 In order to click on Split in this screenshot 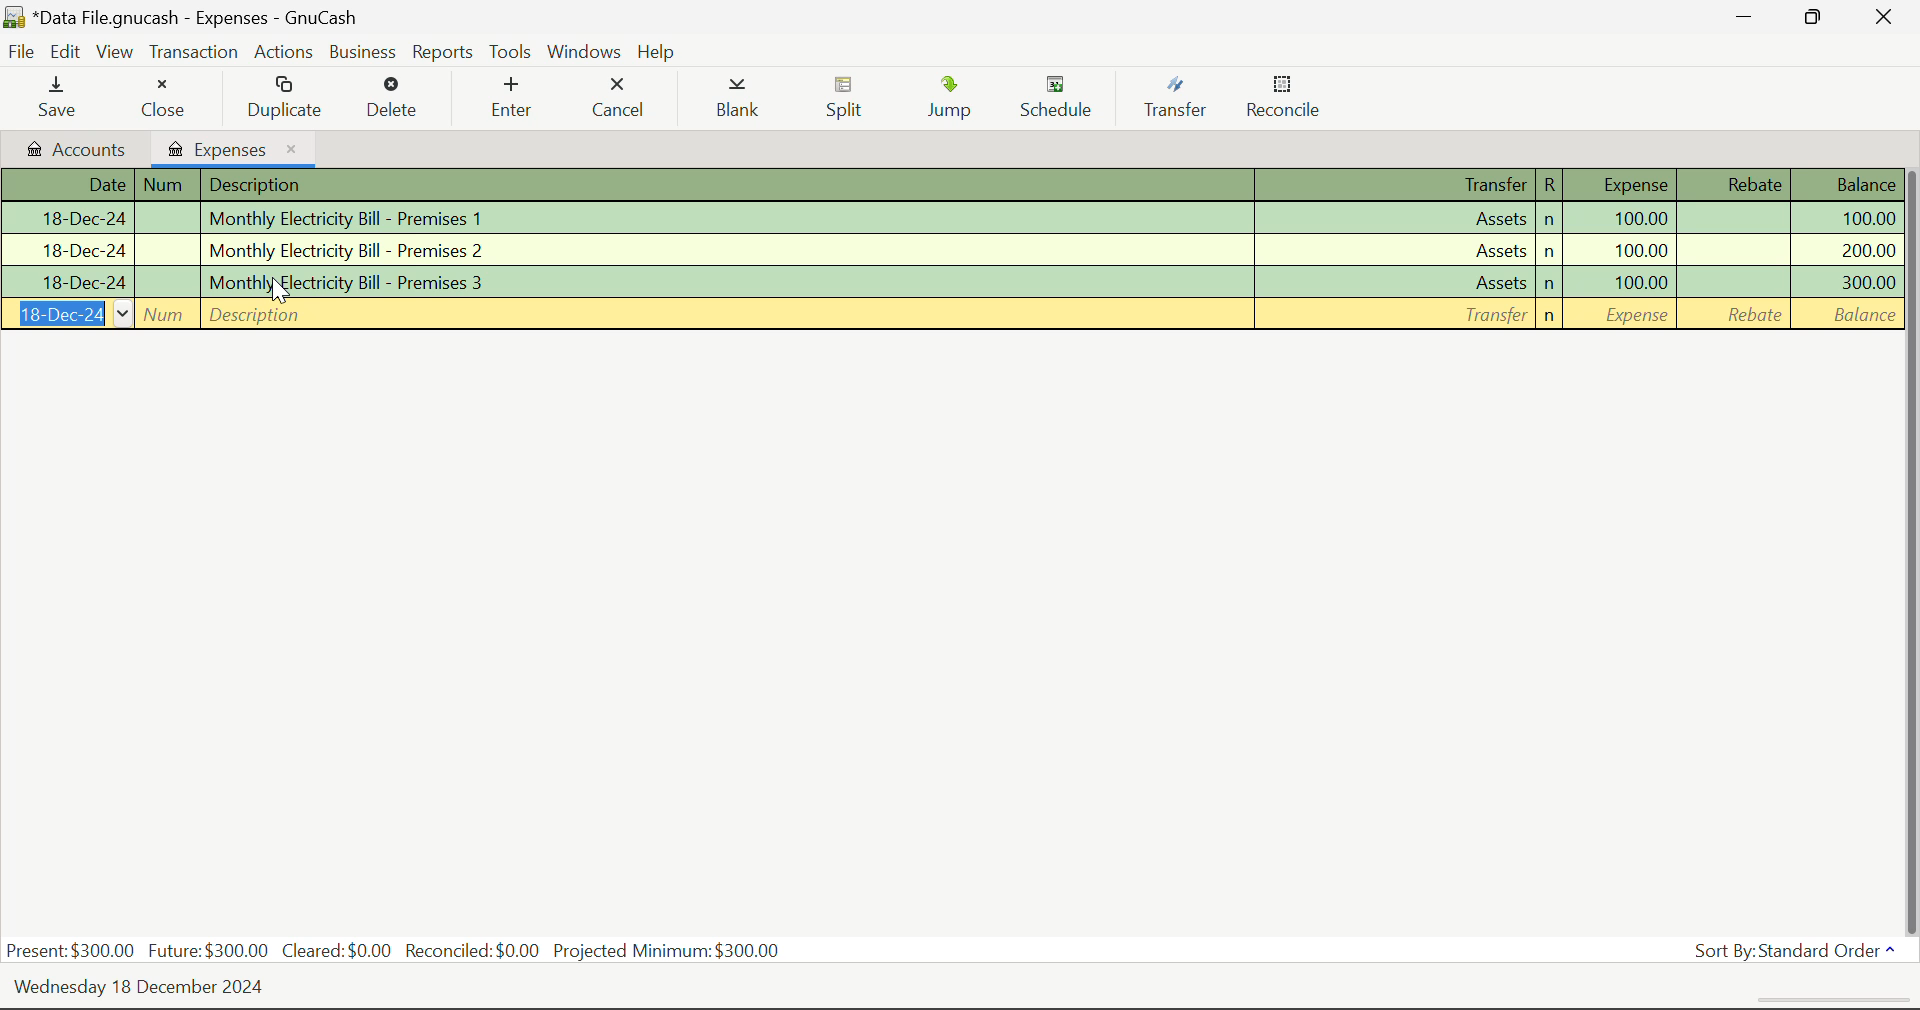, I will do `click(854, 100)`.